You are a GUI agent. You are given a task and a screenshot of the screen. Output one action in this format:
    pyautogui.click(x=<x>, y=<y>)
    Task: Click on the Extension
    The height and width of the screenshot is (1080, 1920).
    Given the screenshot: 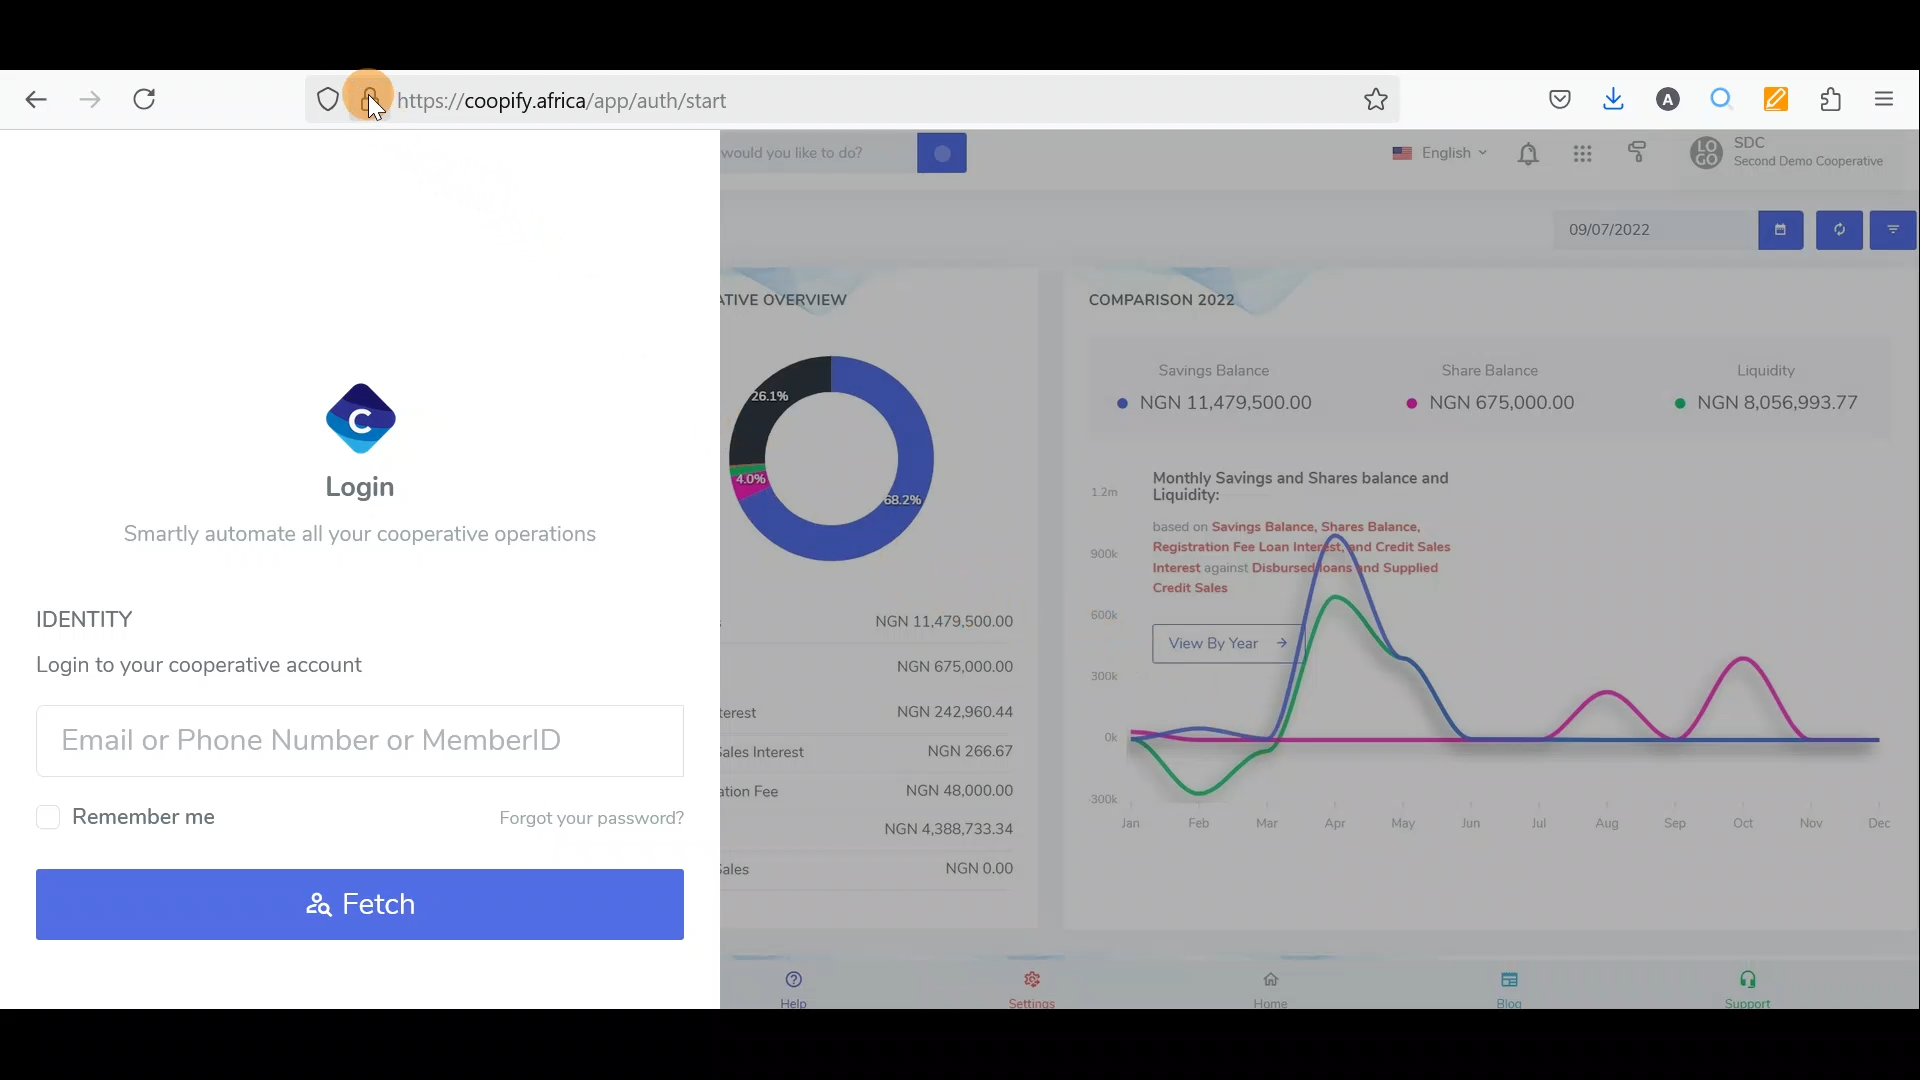 What is the action you would take?
    pyautogui.click(x=1822, y=100)
    